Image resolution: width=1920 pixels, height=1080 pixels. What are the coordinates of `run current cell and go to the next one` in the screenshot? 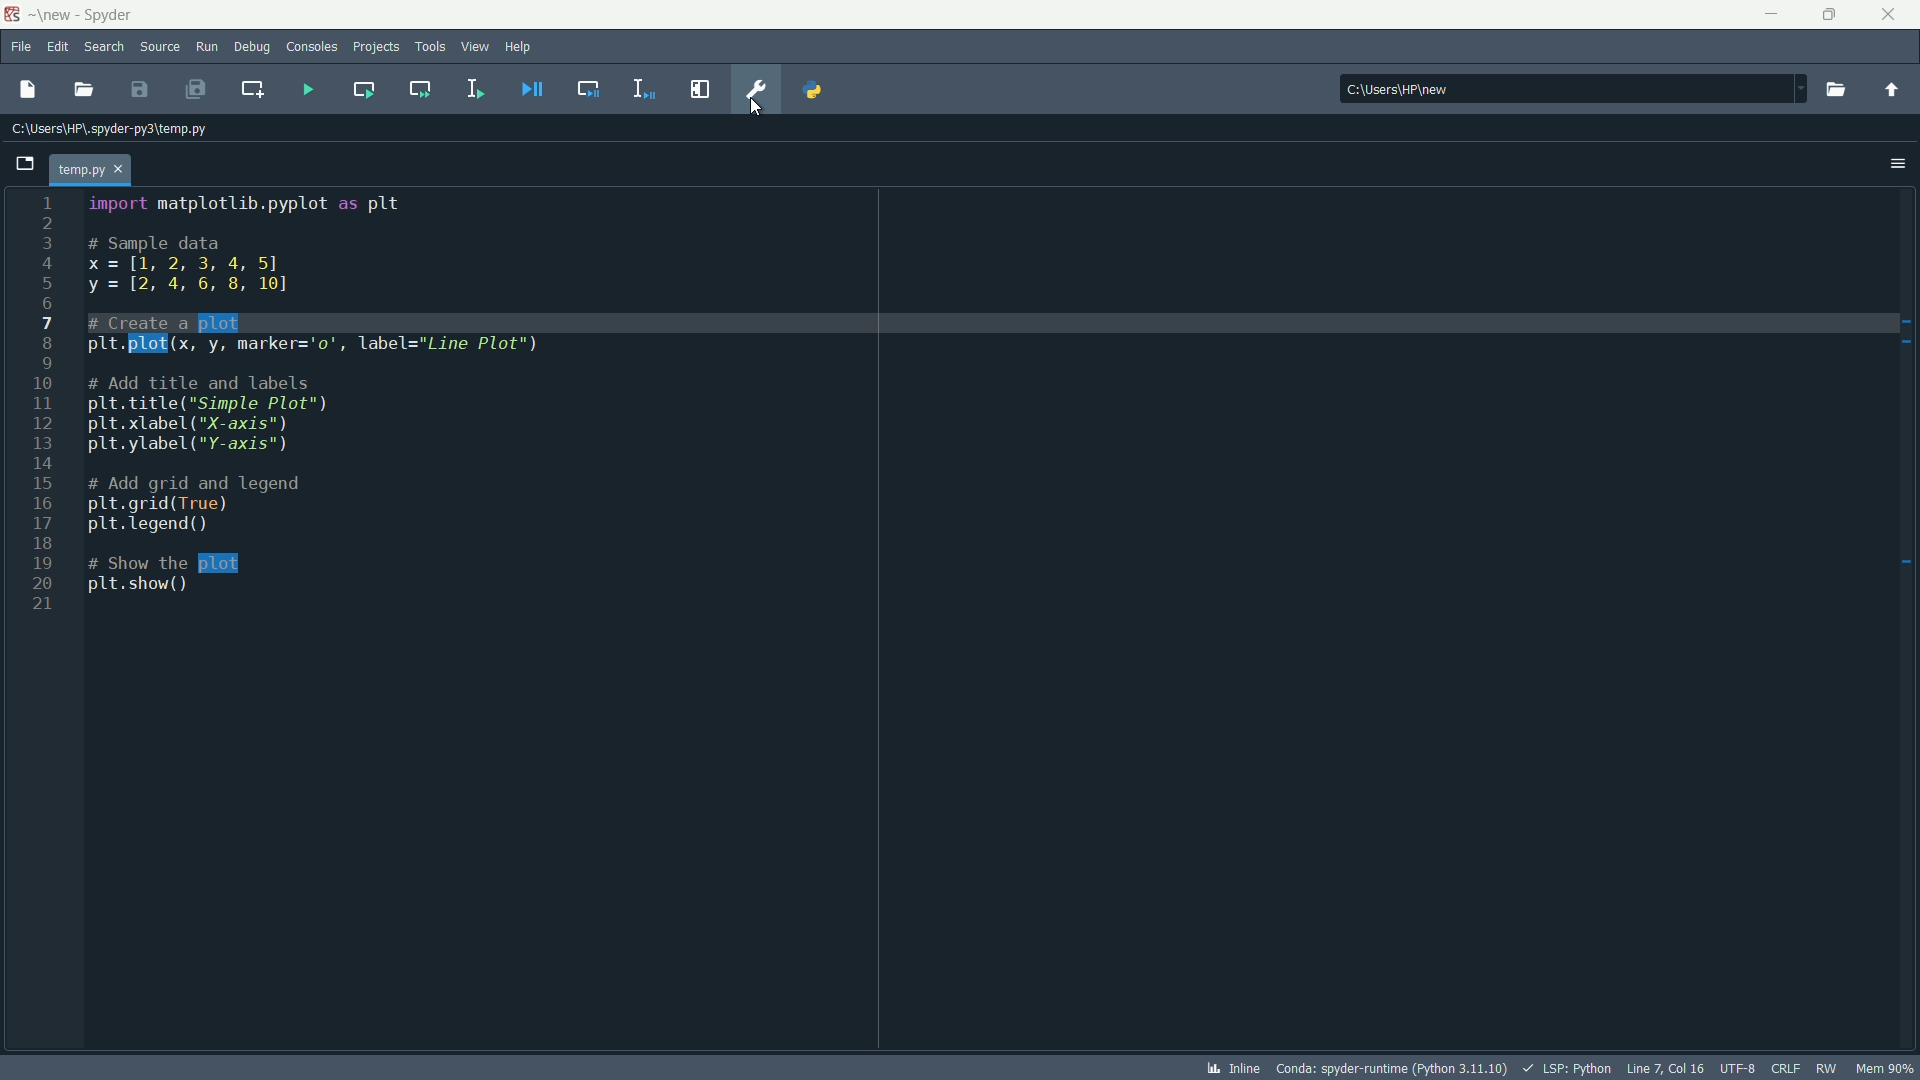 It's located at (422, 88).